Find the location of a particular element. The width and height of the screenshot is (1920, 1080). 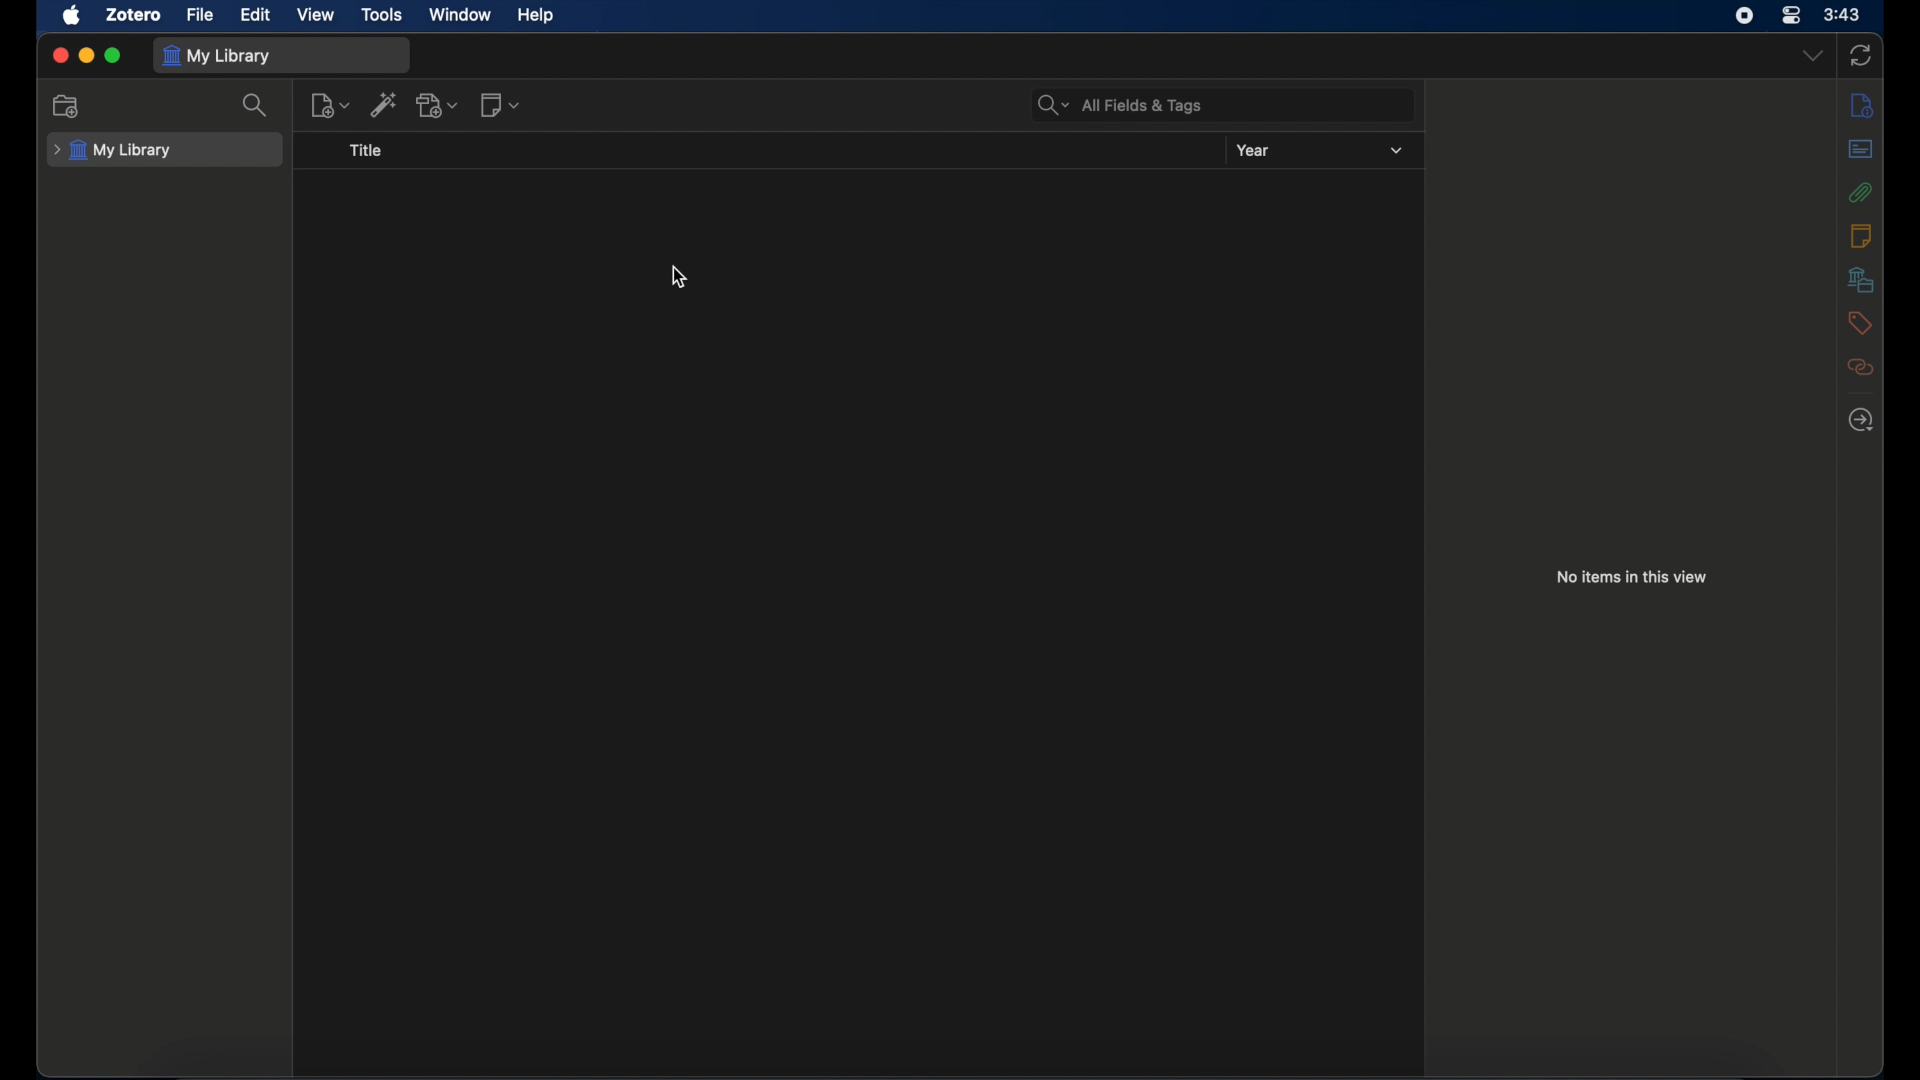

dropdown is located at coordinates (1811, 56).